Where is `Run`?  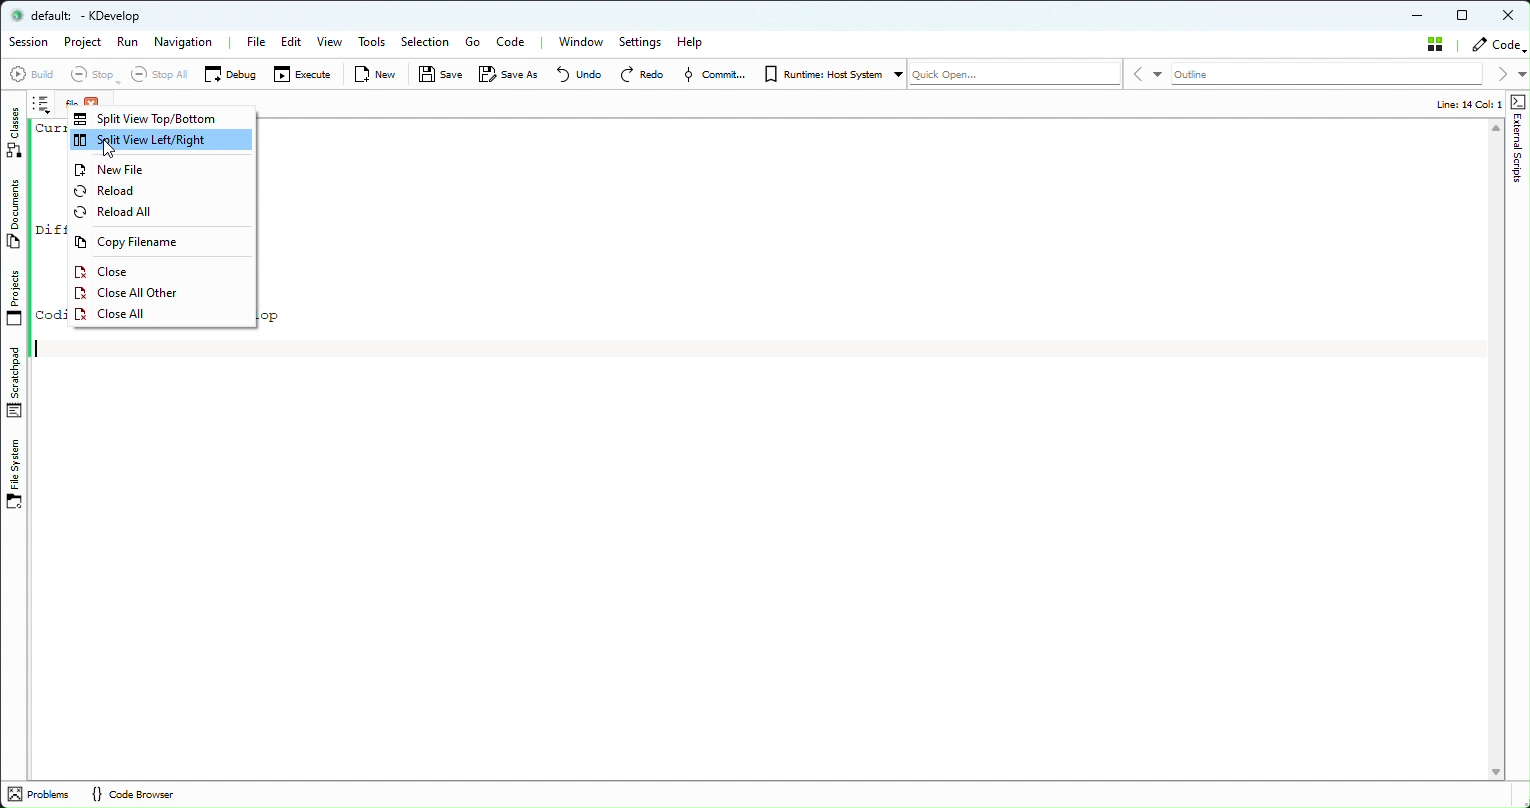
Run is located at coordinates (131, 46).